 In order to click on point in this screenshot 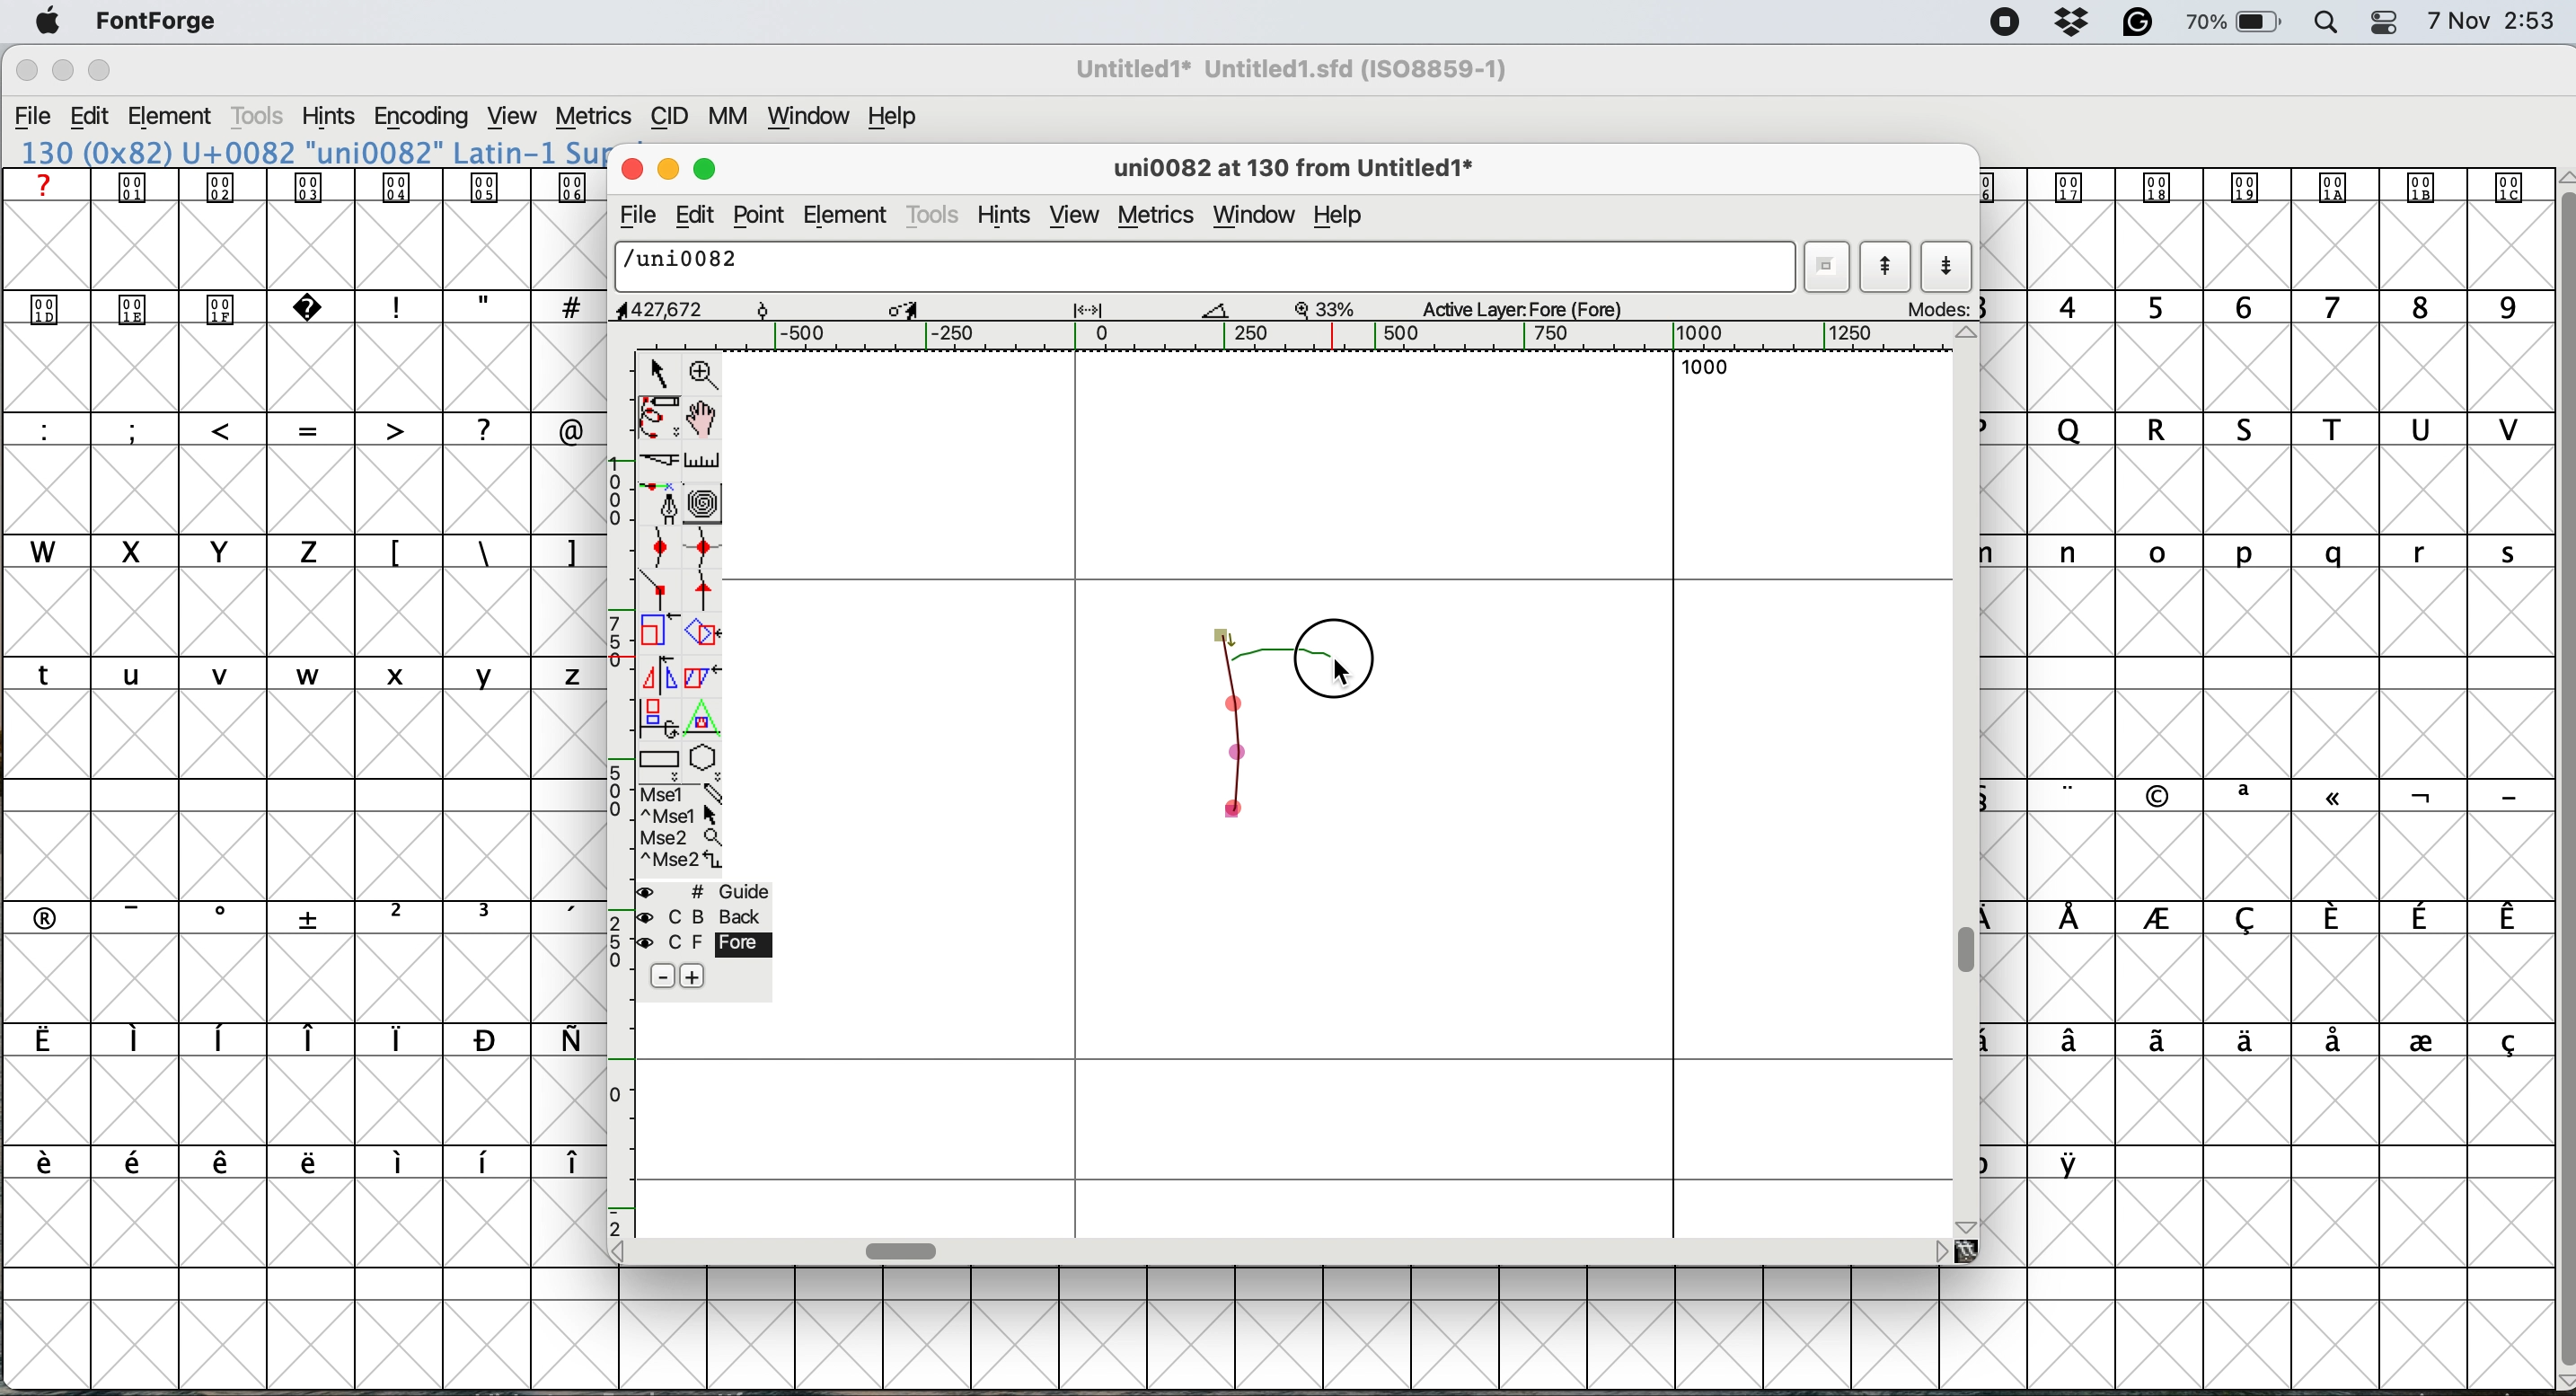, I will do `click(764, 215)`.